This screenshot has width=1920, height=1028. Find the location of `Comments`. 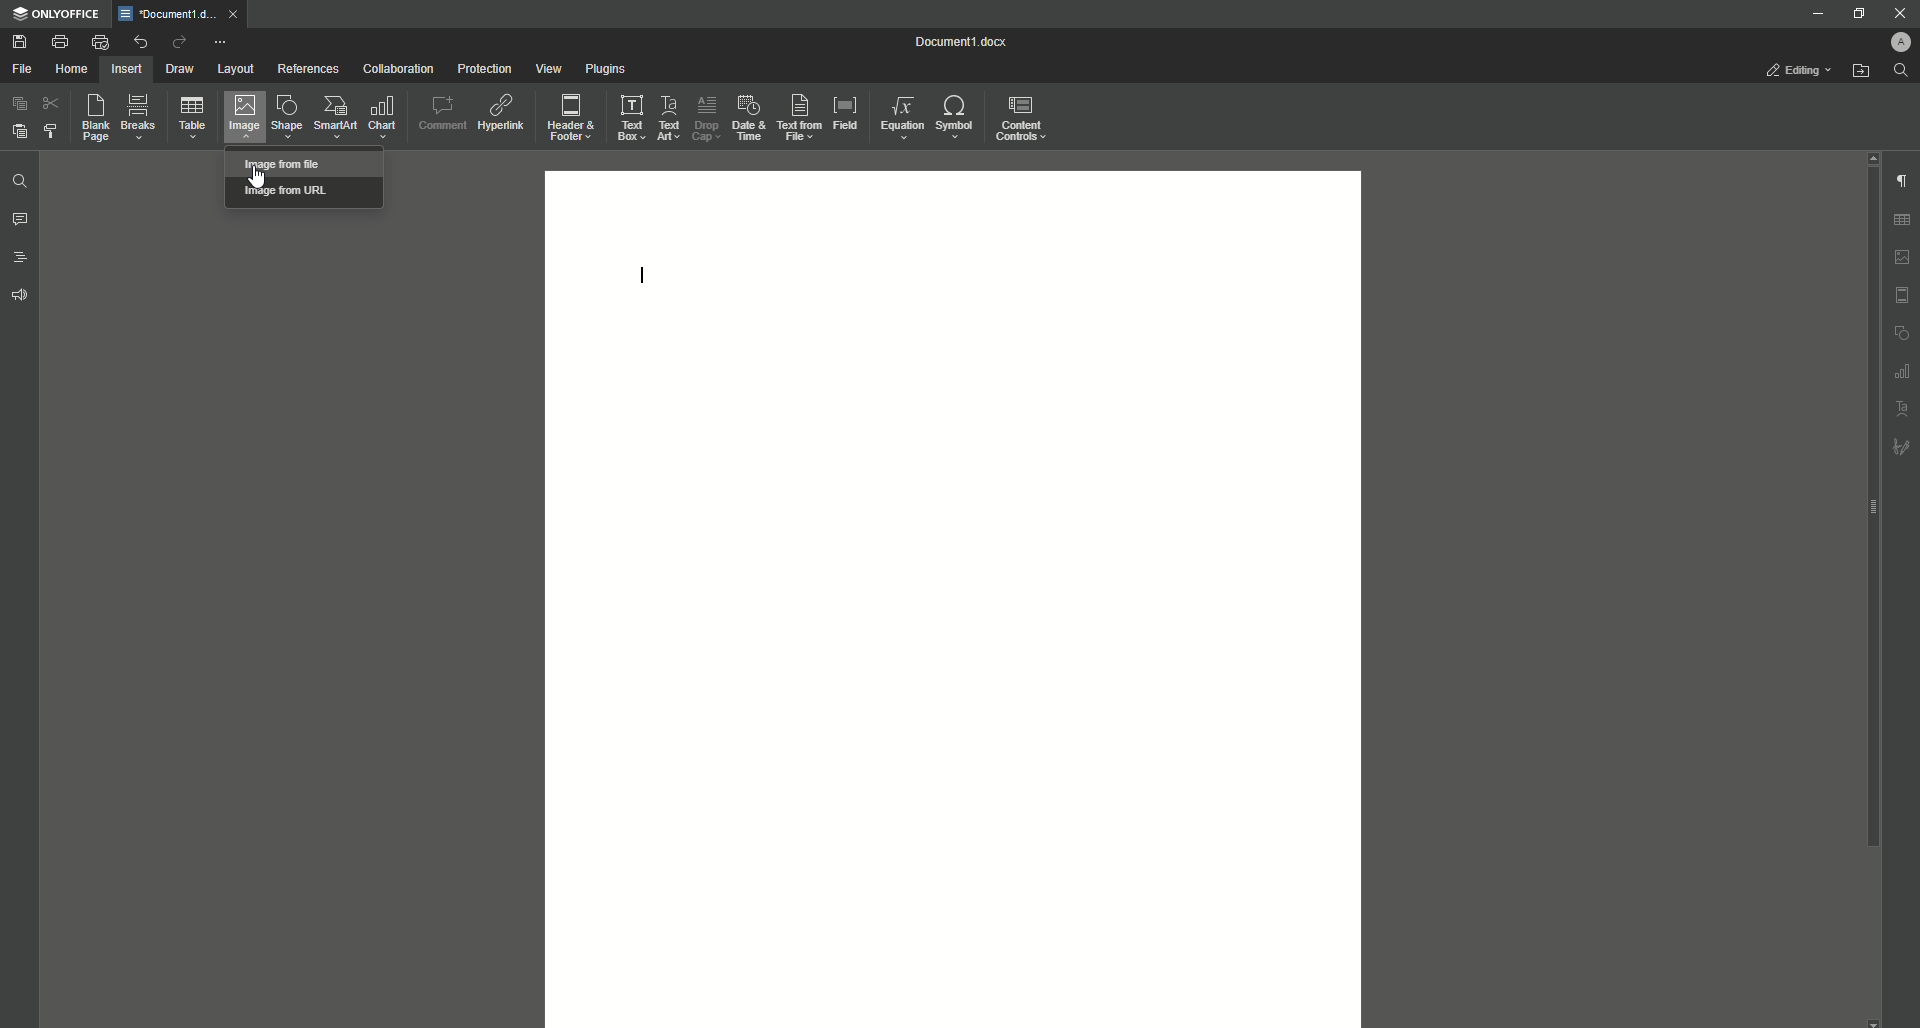

Comments is located at coordinates (23, 221).